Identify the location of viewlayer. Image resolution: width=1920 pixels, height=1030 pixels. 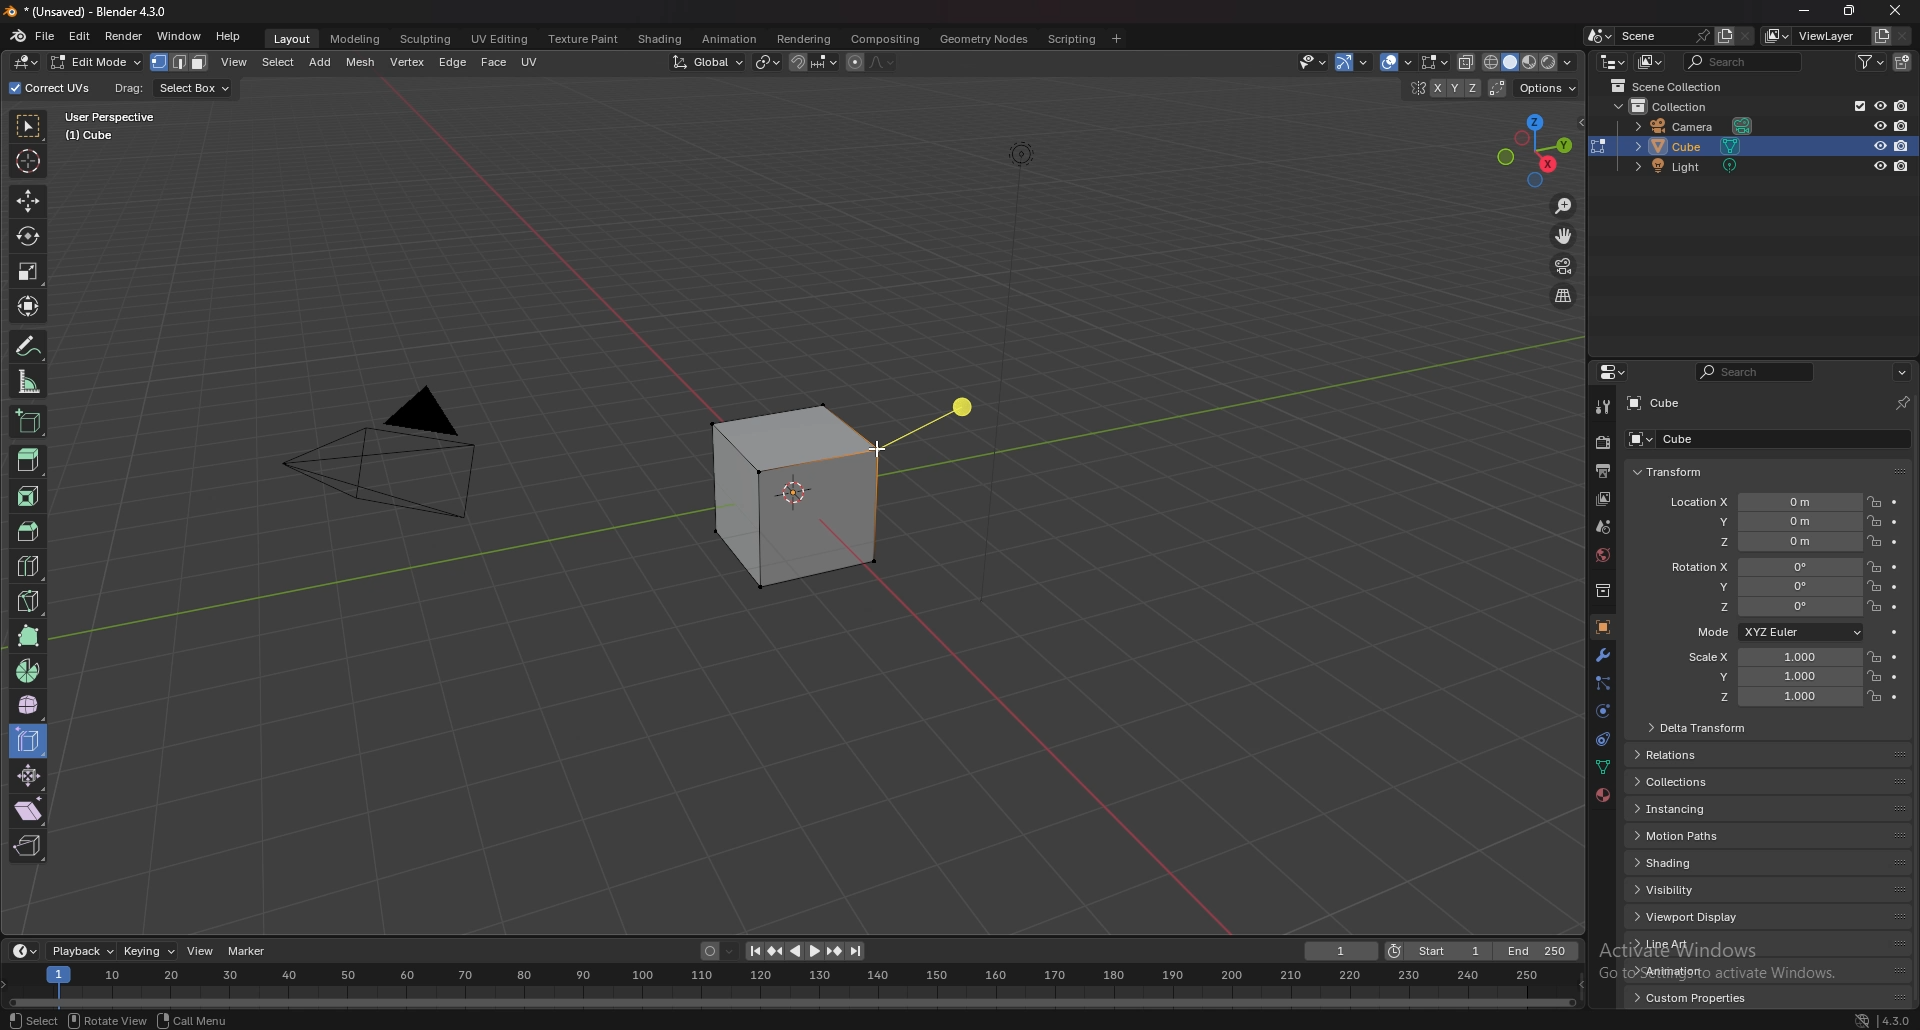
(1812, 36).